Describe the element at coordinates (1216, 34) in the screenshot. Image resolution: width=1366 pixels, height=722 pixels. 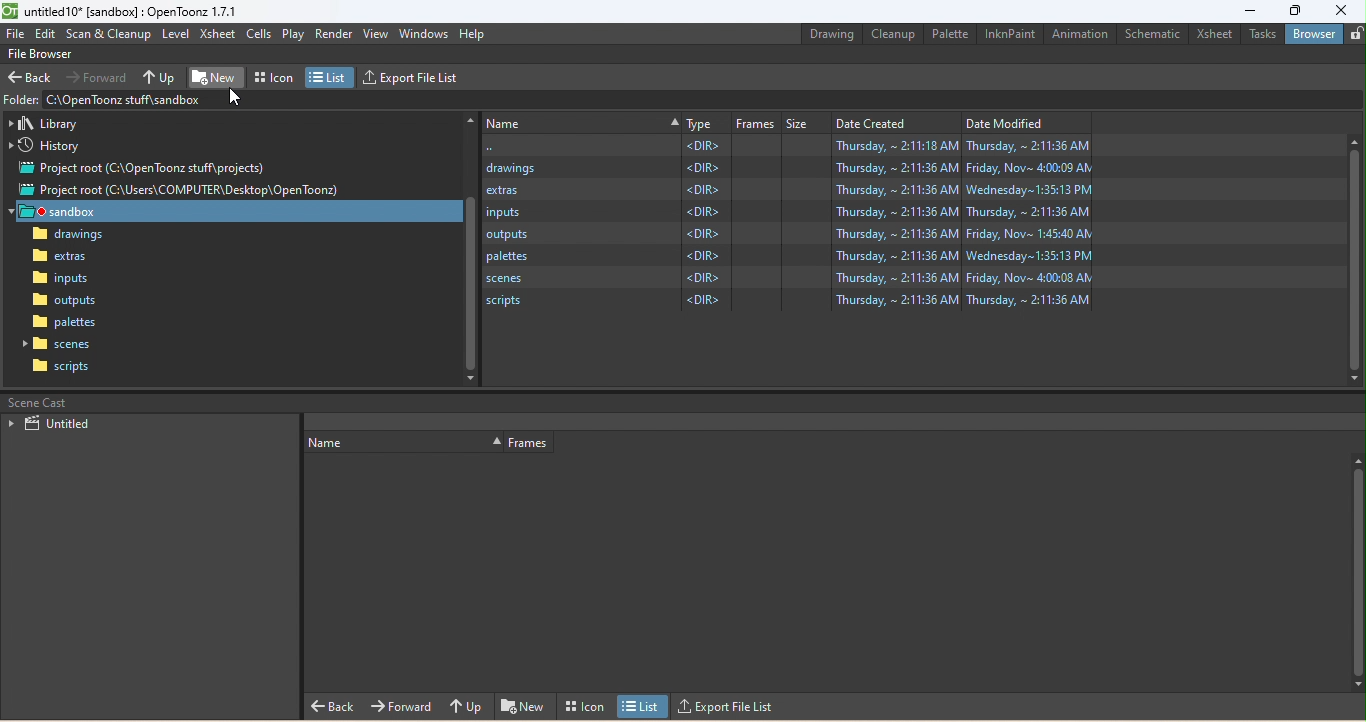
I see `Xsheet` at that location.